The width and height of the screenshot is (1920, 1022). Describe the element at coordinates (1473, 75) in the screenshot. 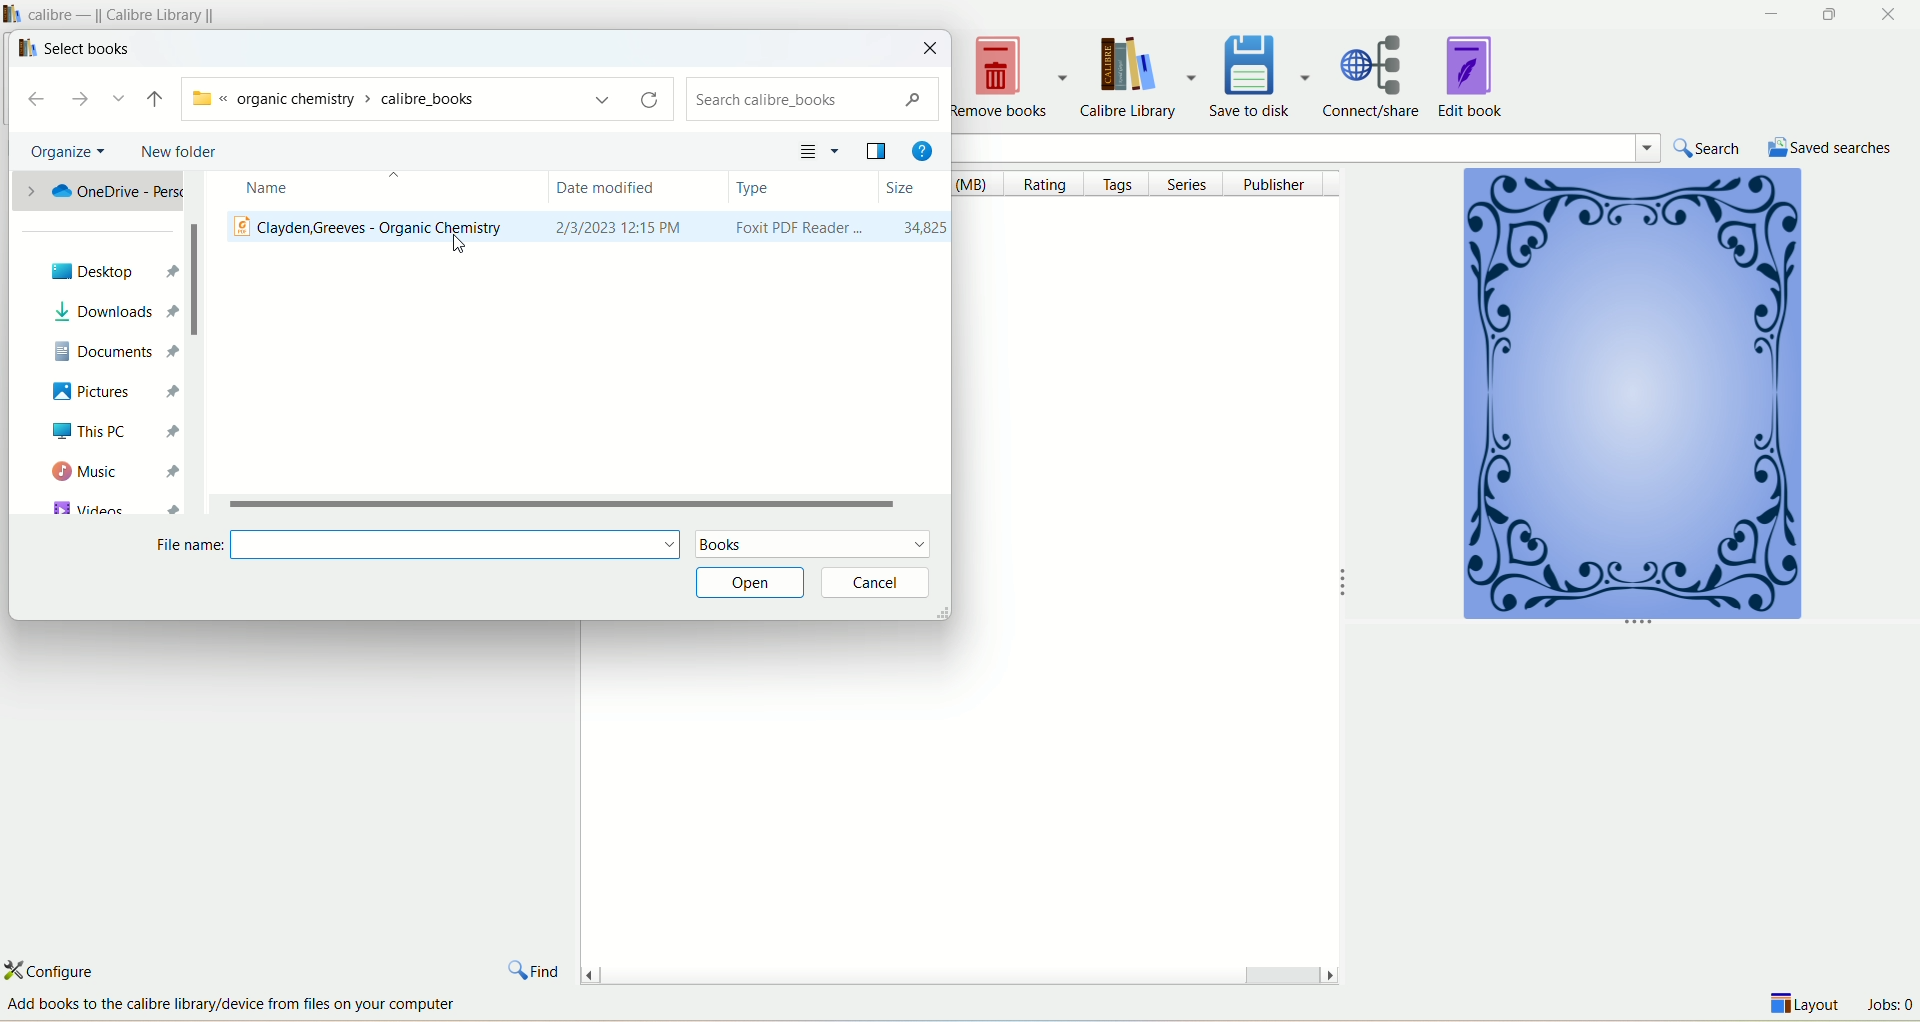

I see `edit book` at that location.